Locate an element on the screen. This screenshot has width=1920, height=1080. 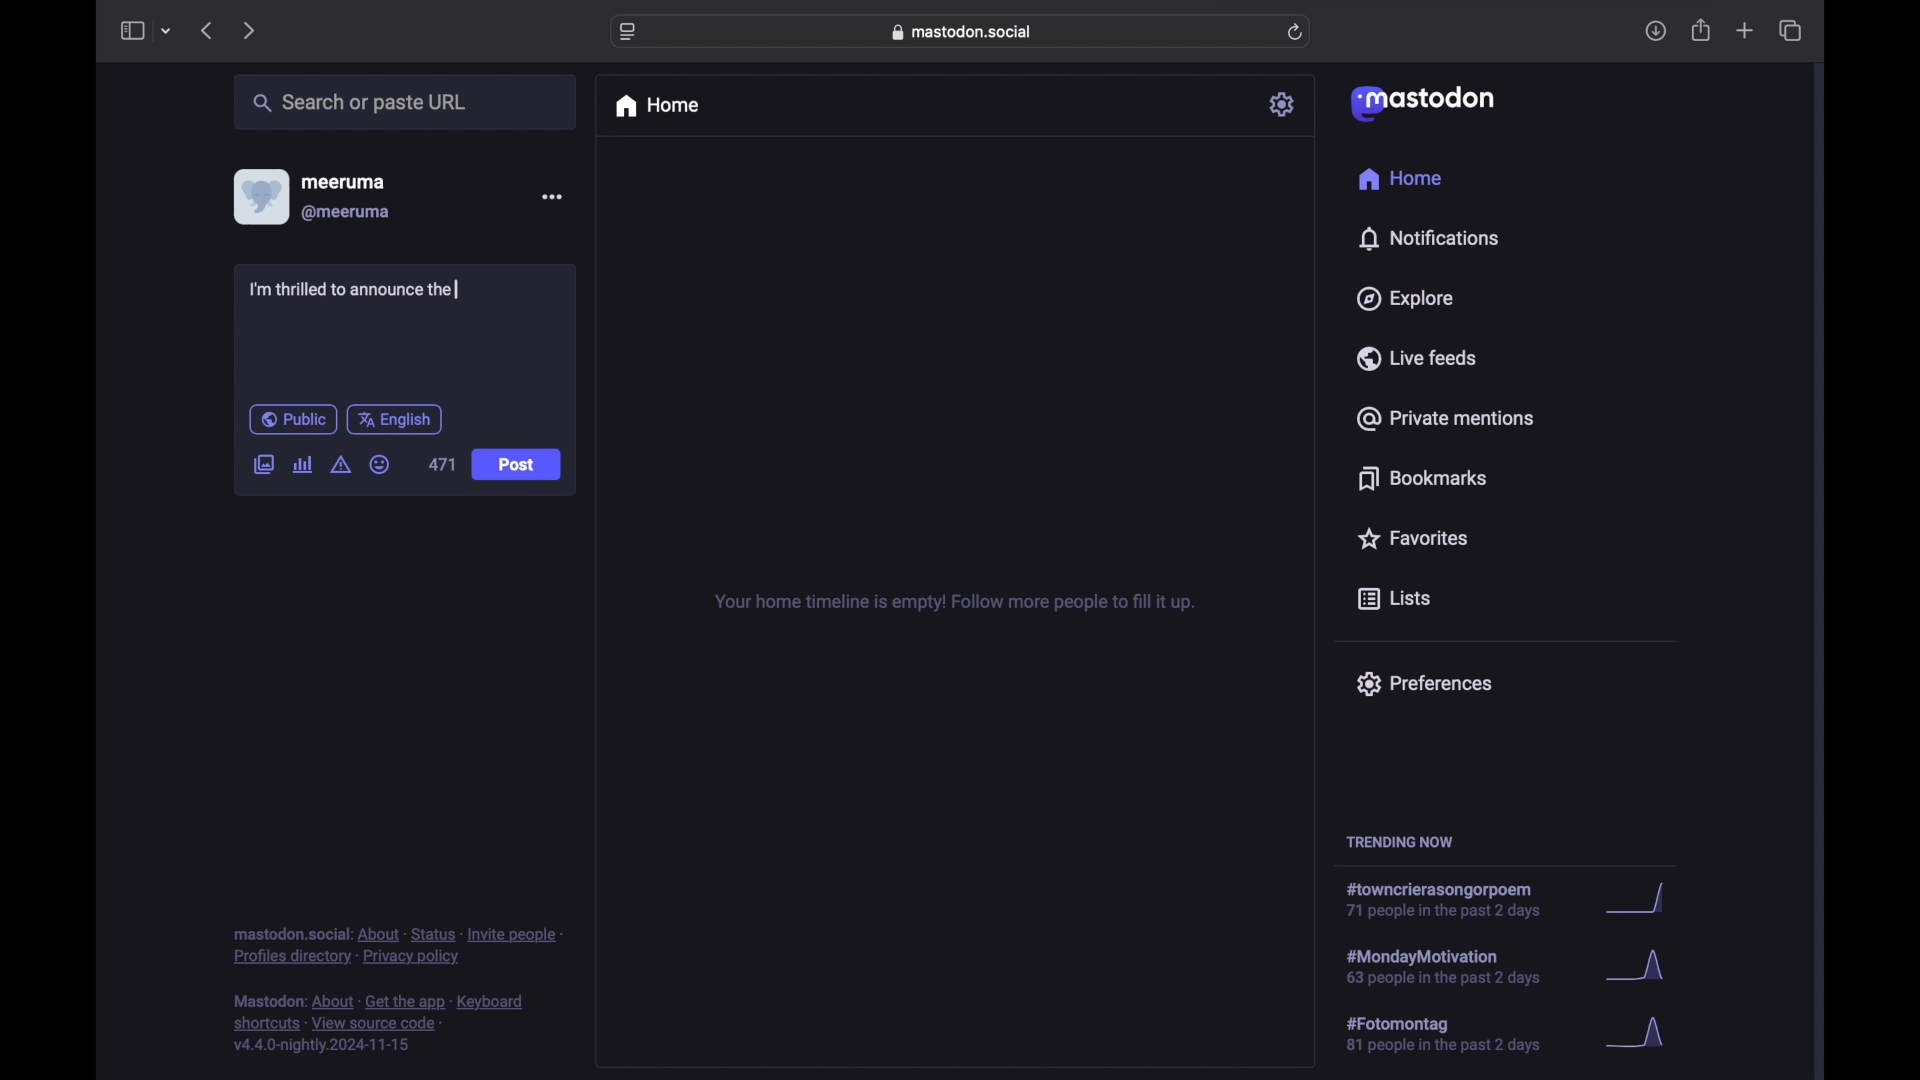
downloads is located at coordinates (1655, 31).